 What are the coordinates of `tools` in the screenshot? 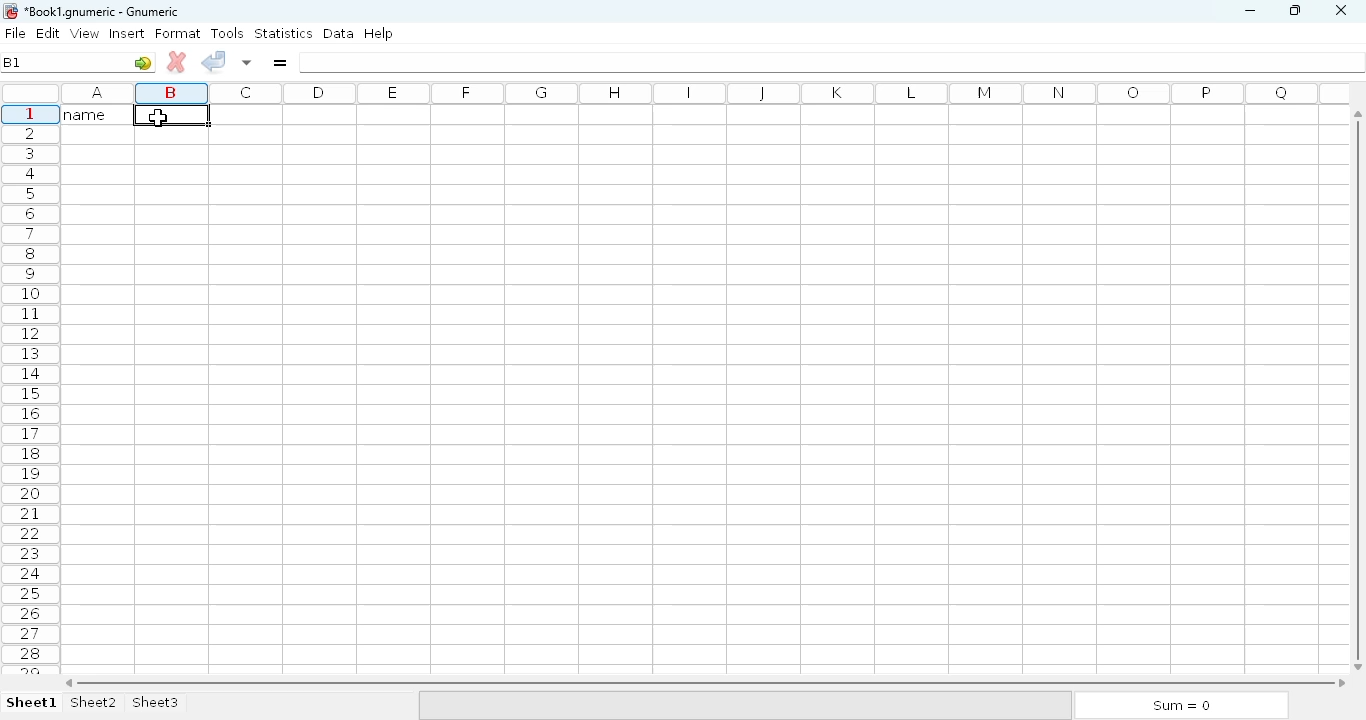 It's located at (227, 33).